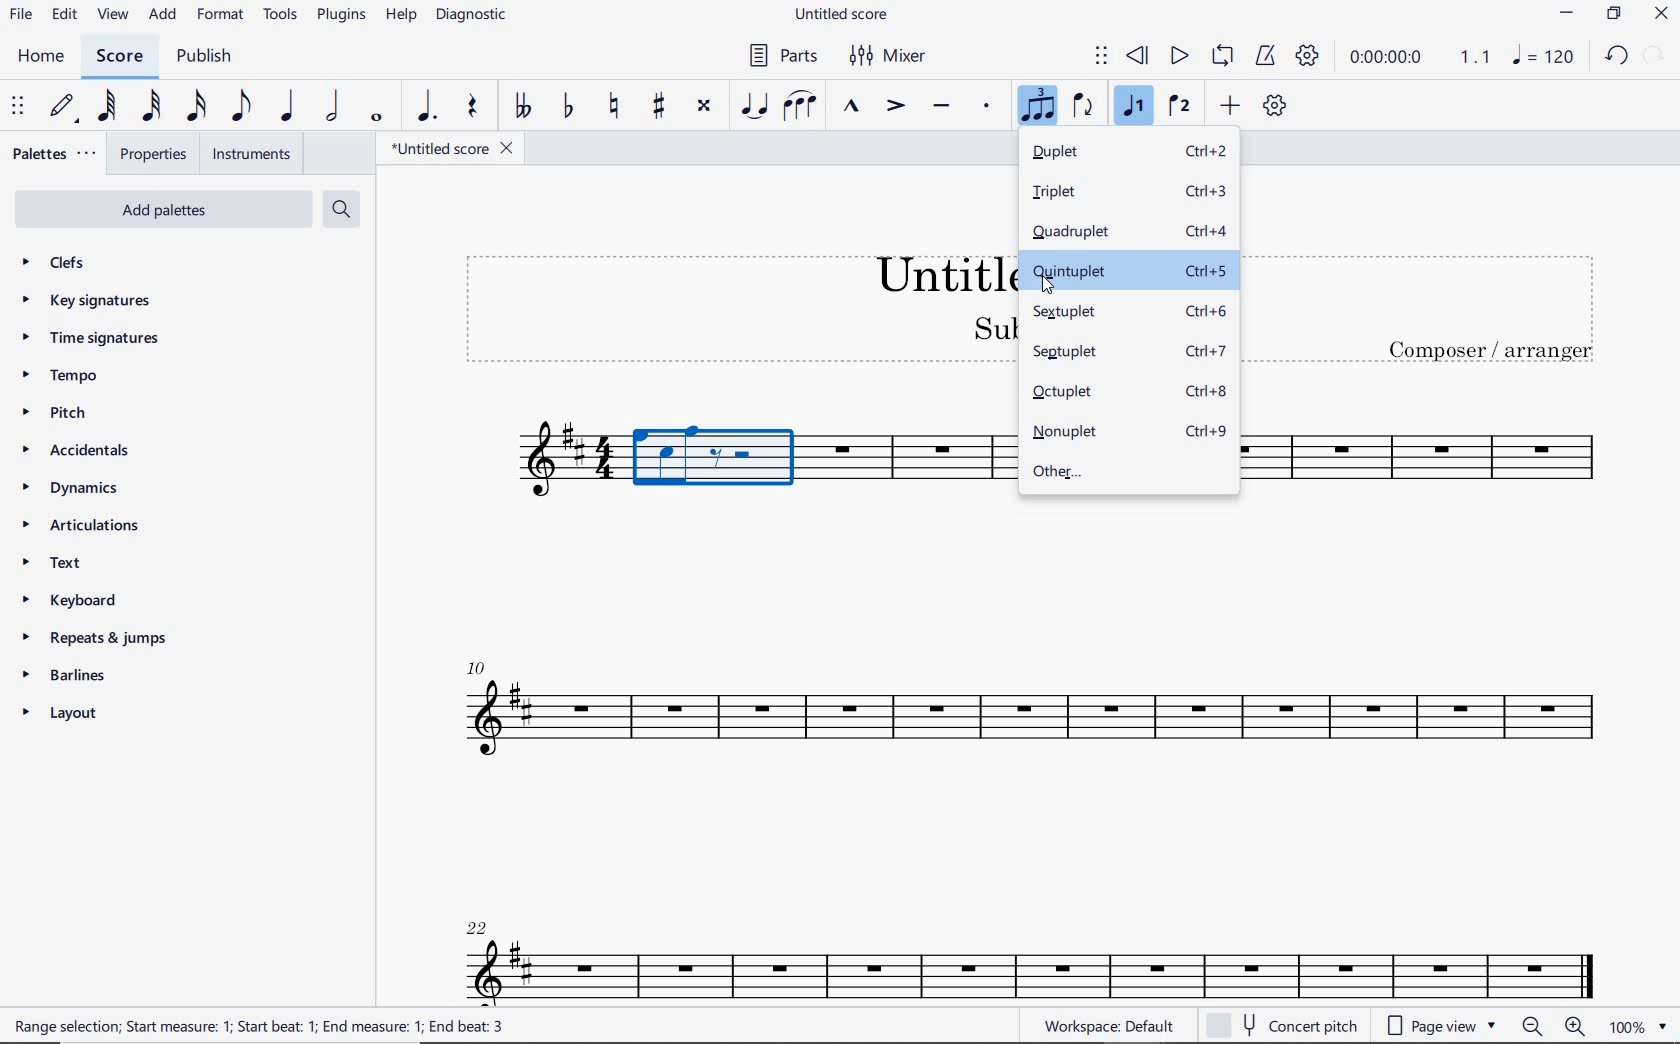  I want to click on MIXER, so click(894, 54).